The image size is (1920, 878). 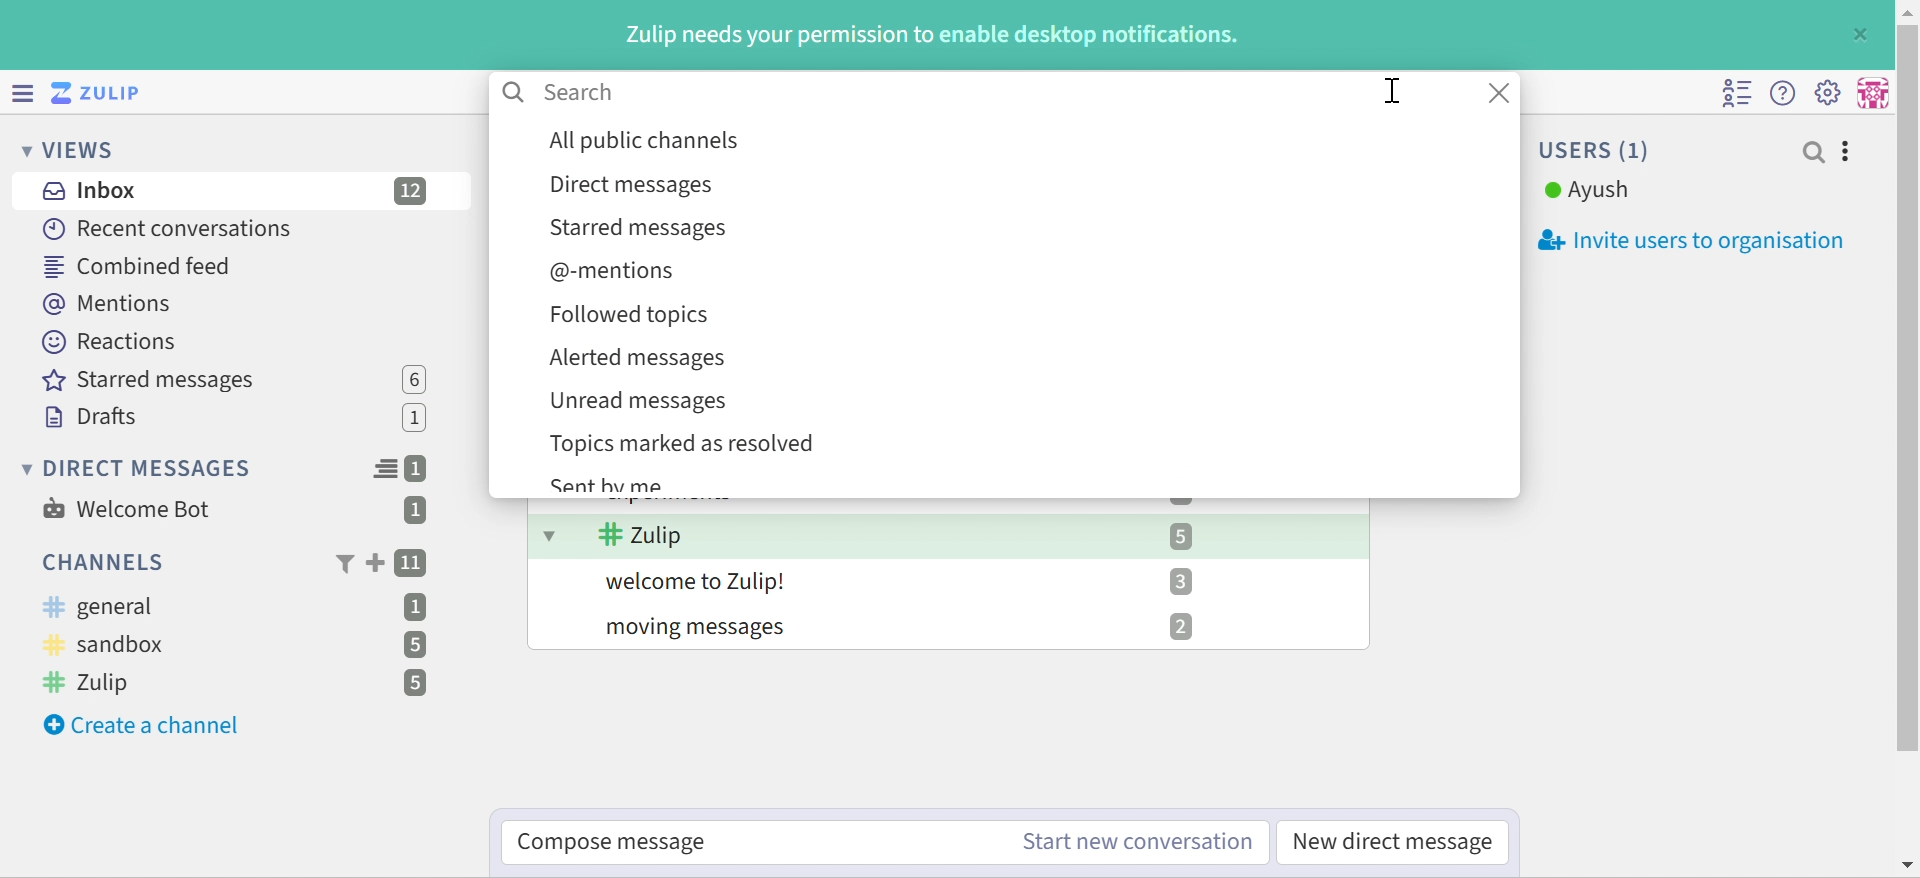 I want to click on @Mentions, so click(x=109, y=305).